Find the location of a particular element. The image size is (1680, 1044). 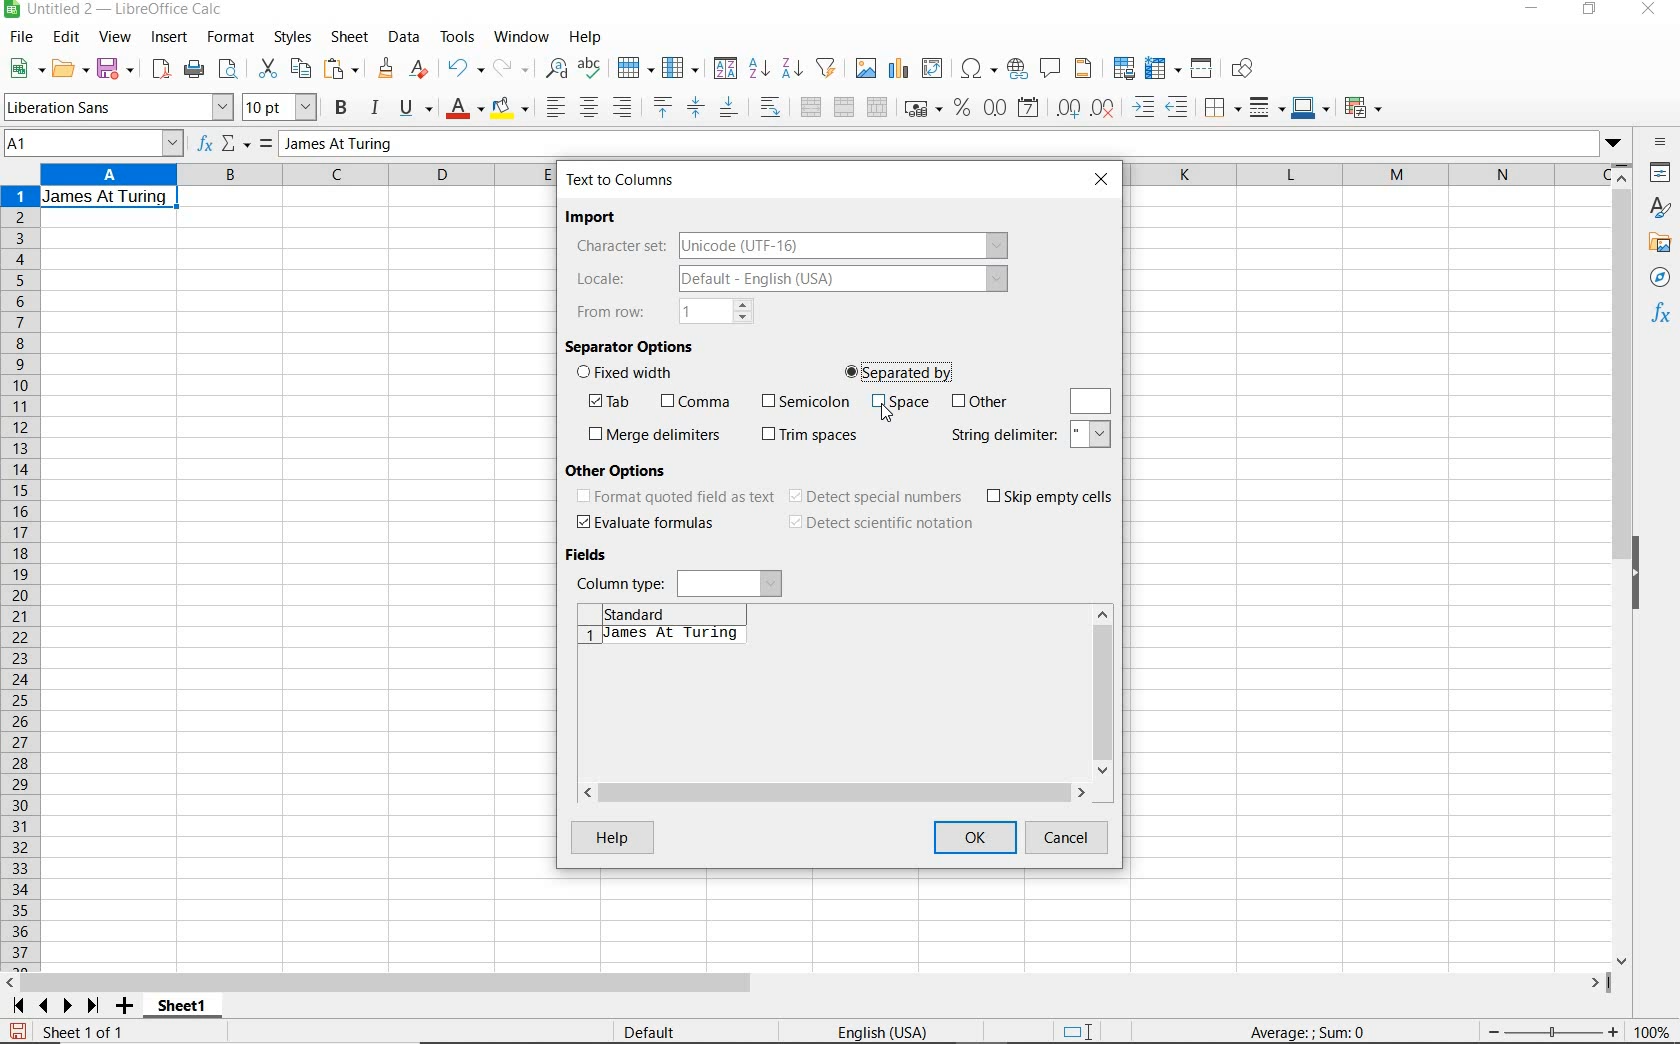

insert comment is located at coordinates (1052, 69).